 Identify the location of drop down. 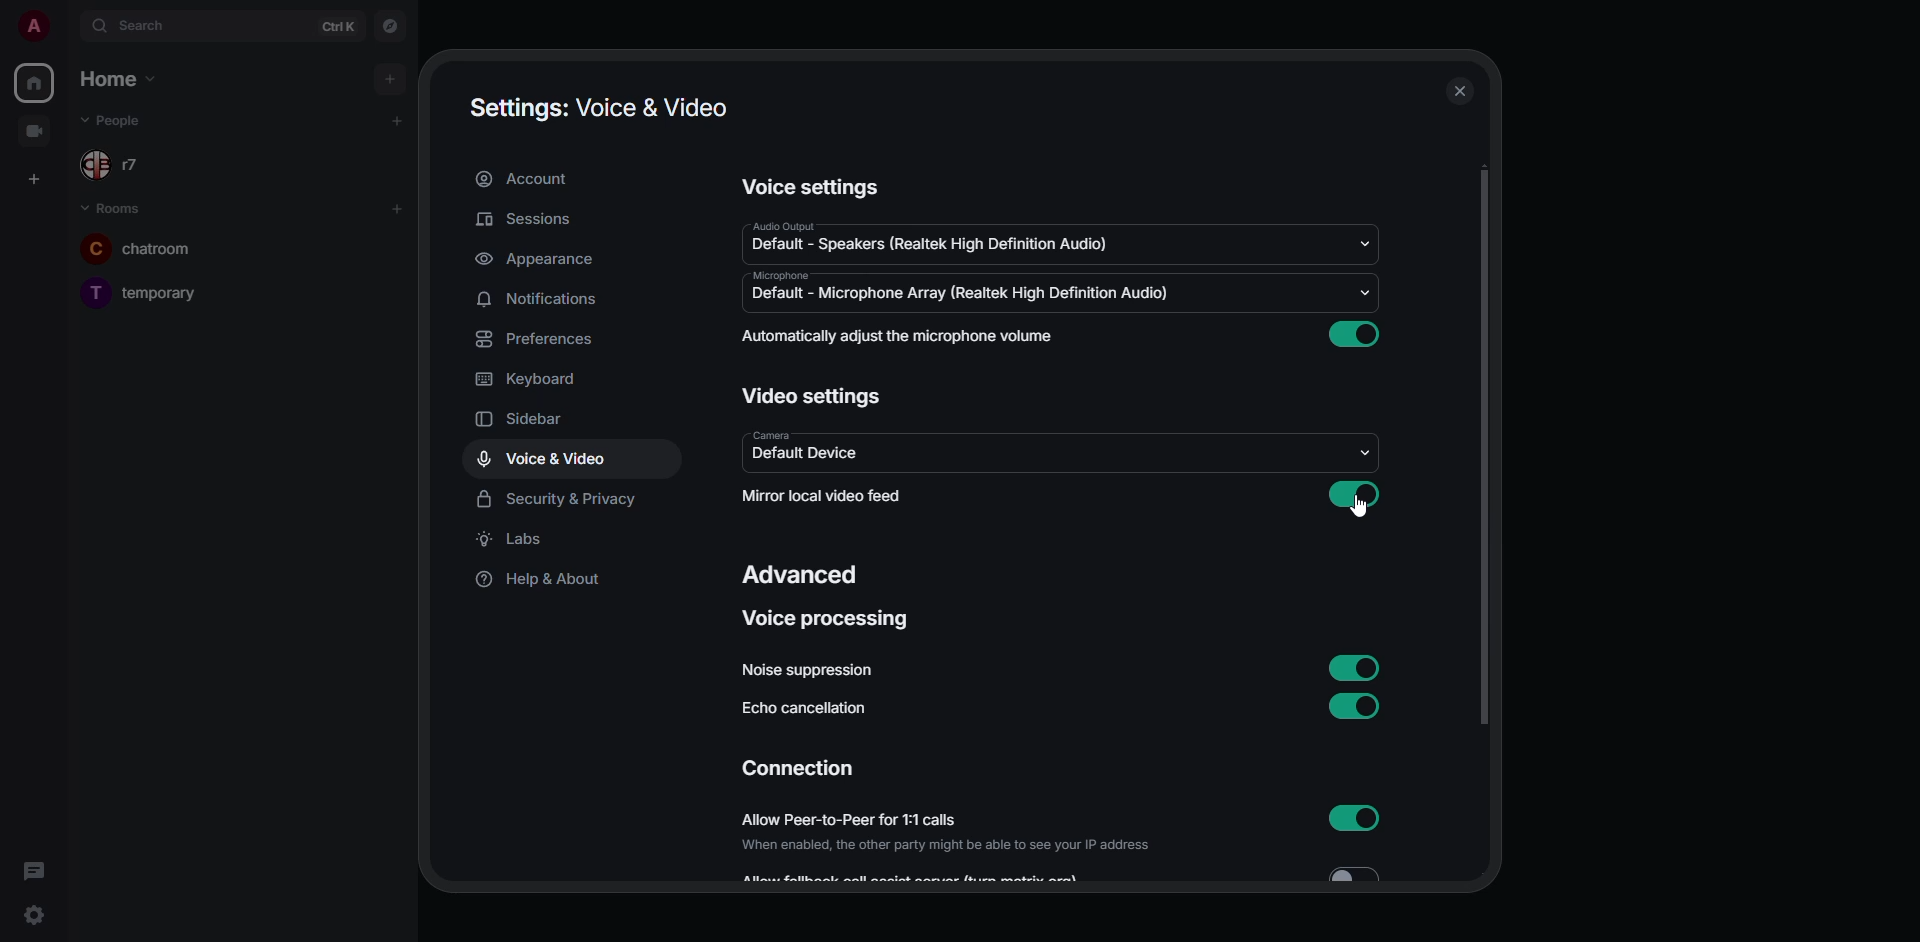
(1369, 448).